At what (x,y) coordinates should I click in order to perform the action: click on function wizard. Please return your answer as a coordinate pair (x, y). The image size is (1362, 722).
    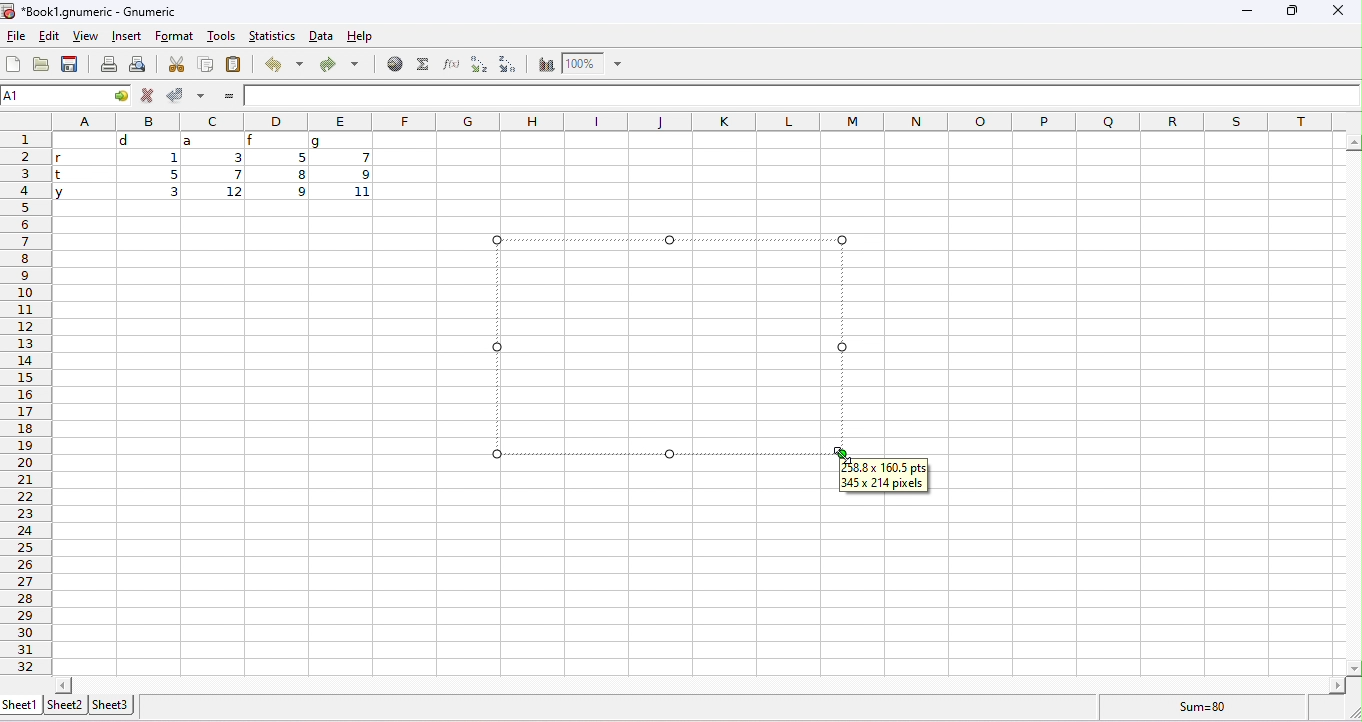
    Looking at the image, I should click on (449, 63).